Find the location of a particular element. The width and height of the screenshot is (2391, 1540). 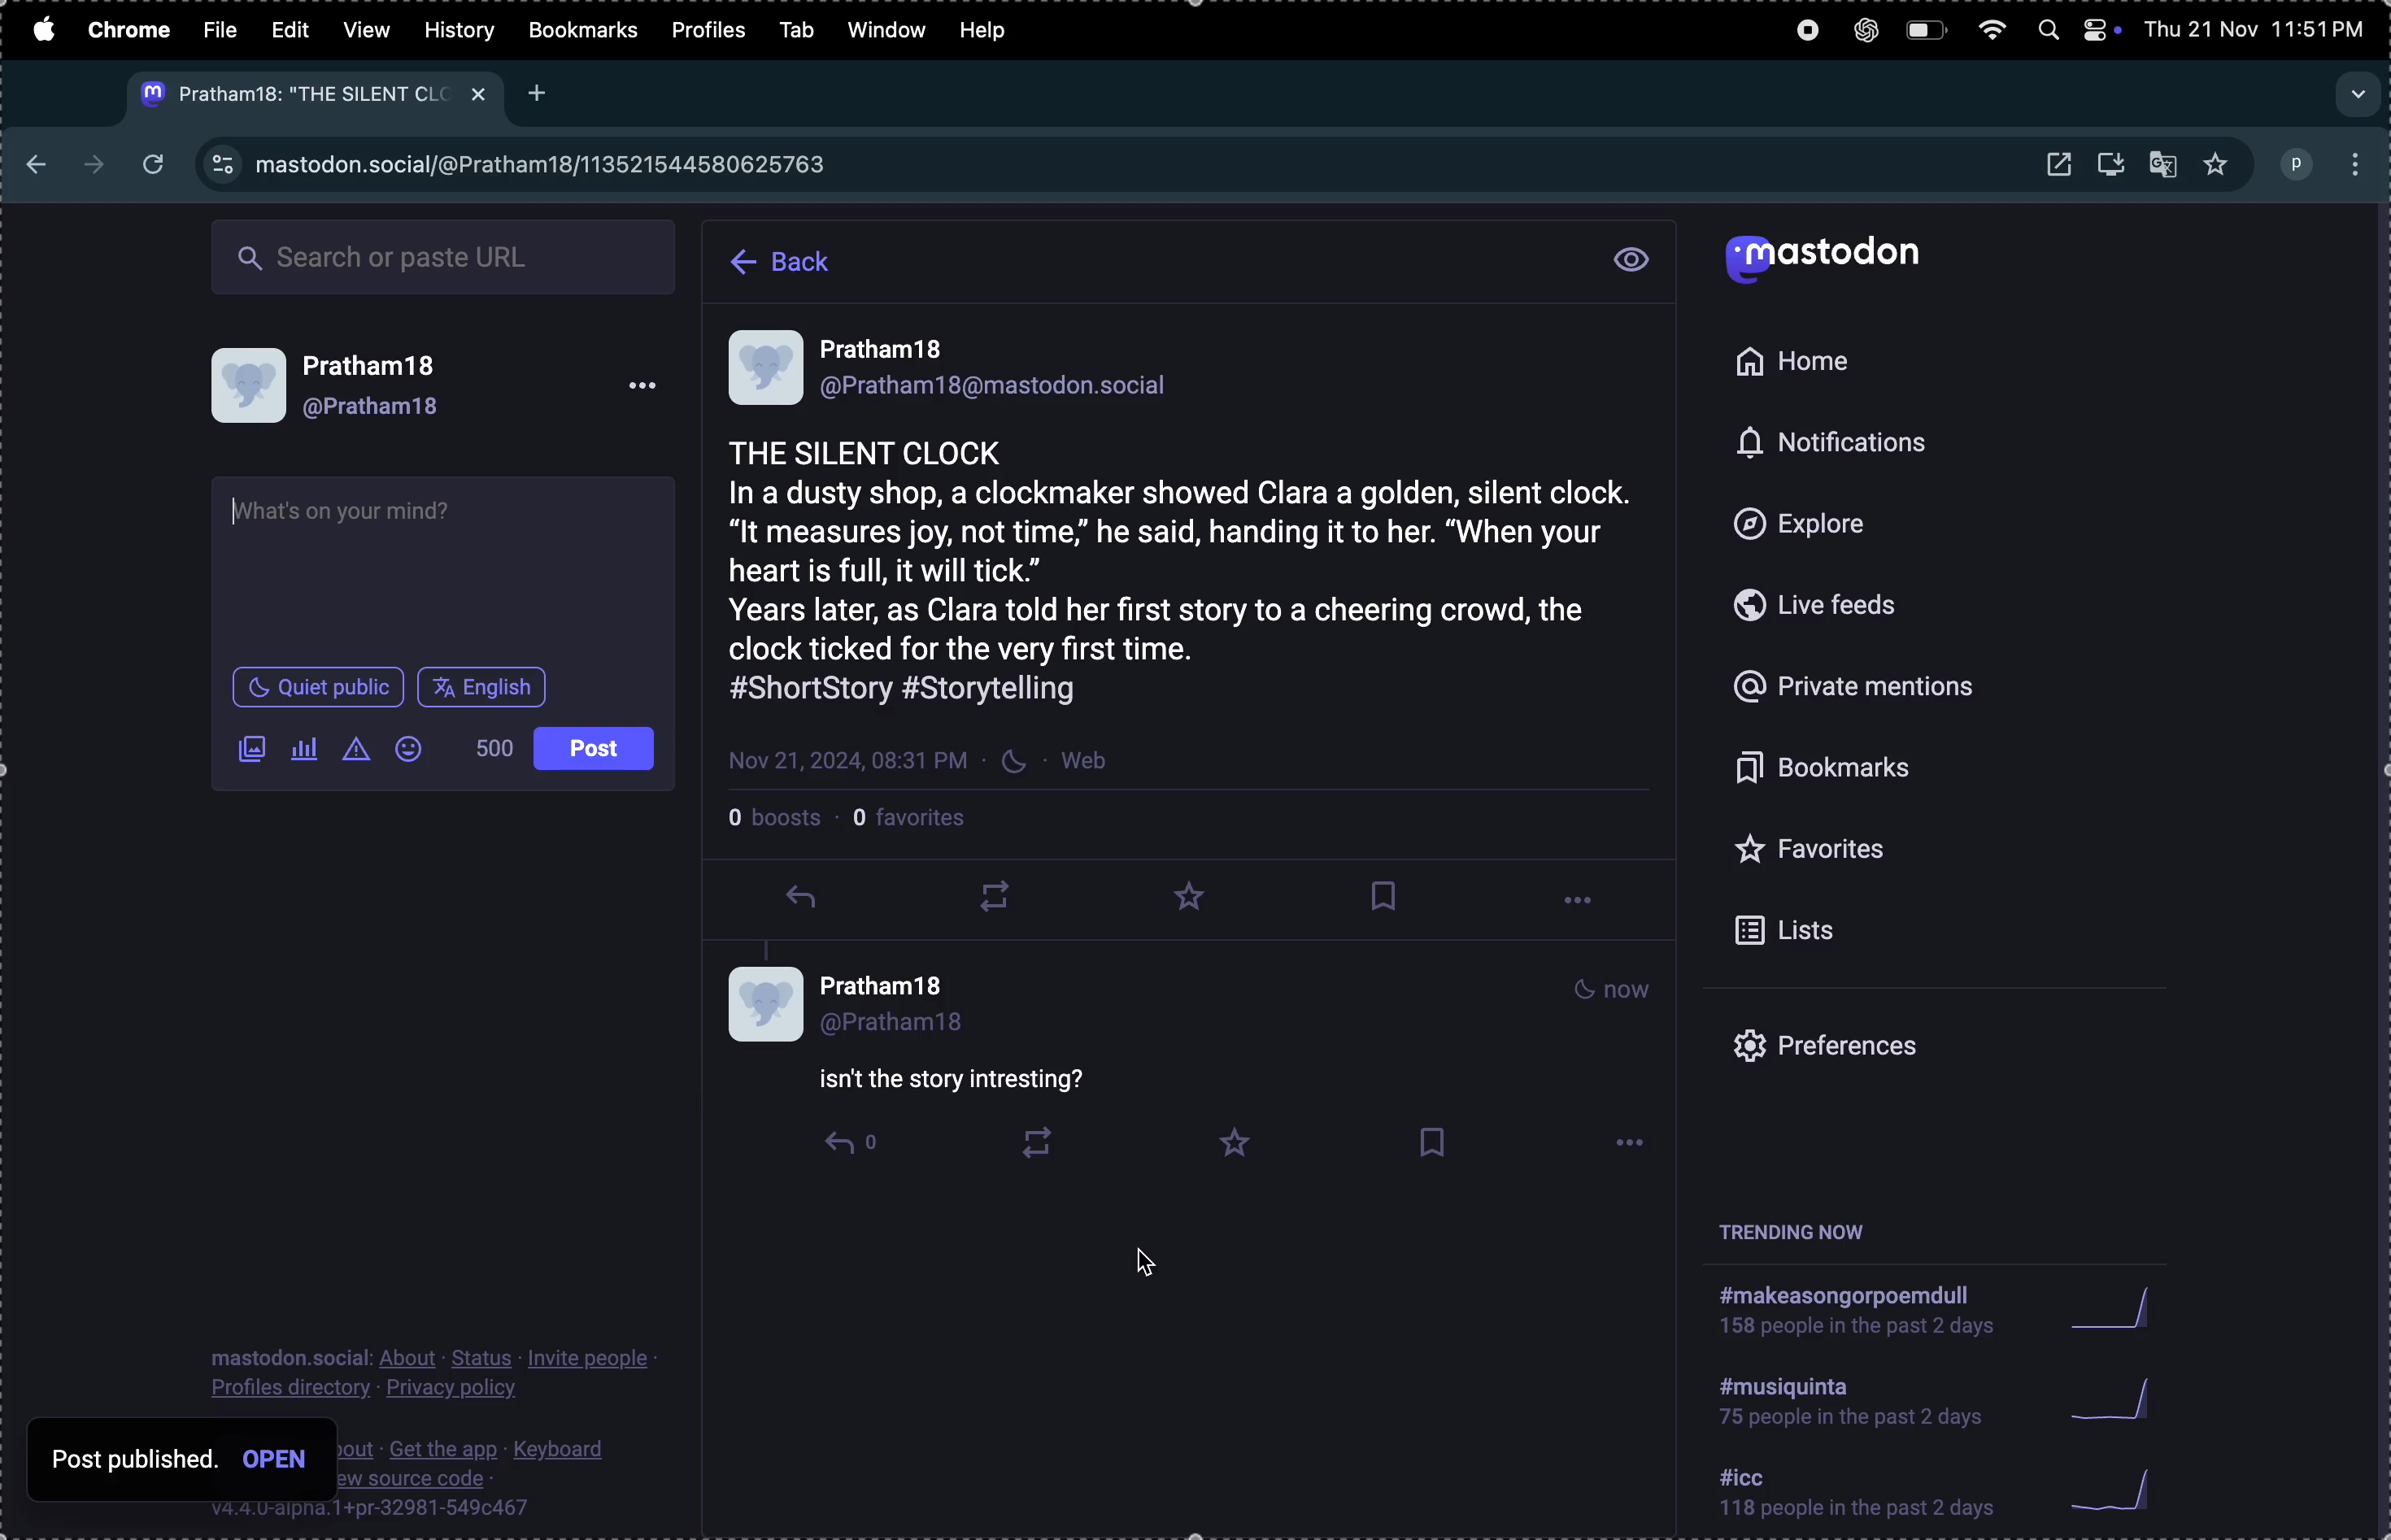

add new tab is located at coordinates (540, 96).